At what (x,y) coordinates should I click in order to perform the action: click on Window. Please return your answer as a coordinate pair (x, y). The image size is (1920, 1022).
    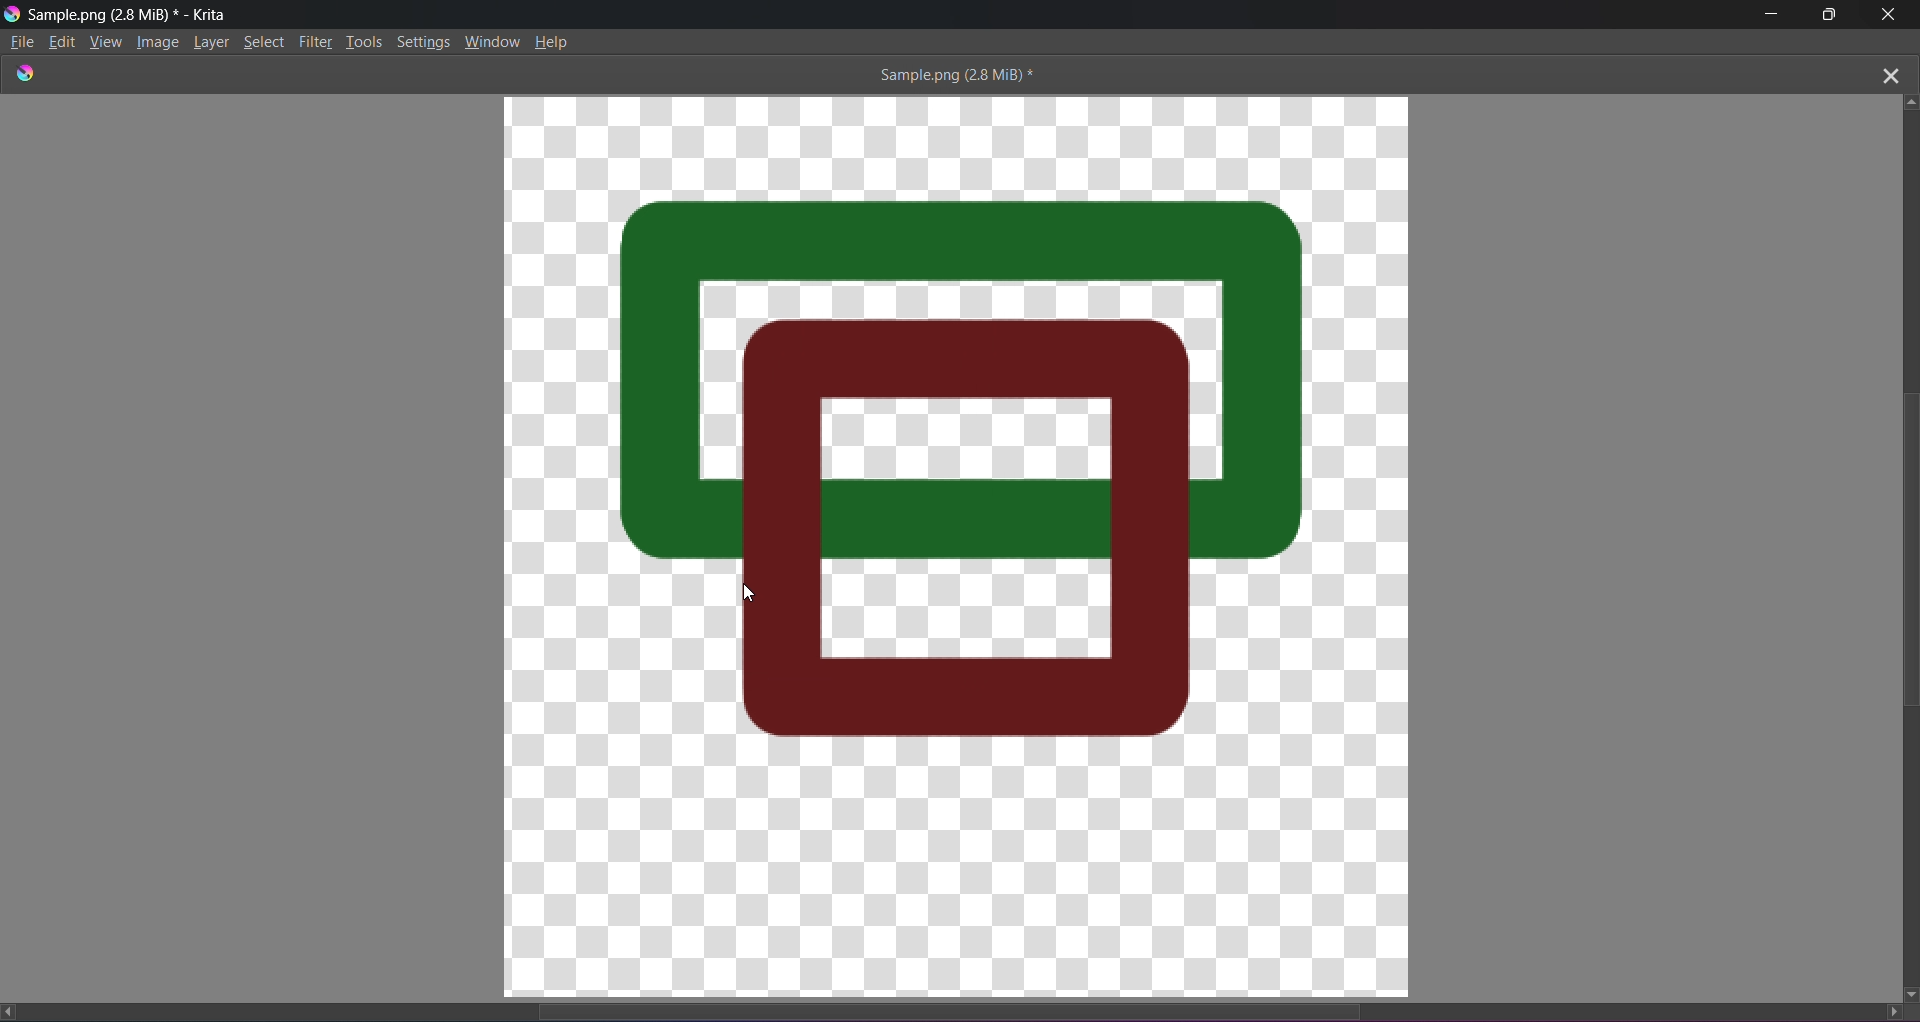
    Looking at the image, I should click on (493, 39).